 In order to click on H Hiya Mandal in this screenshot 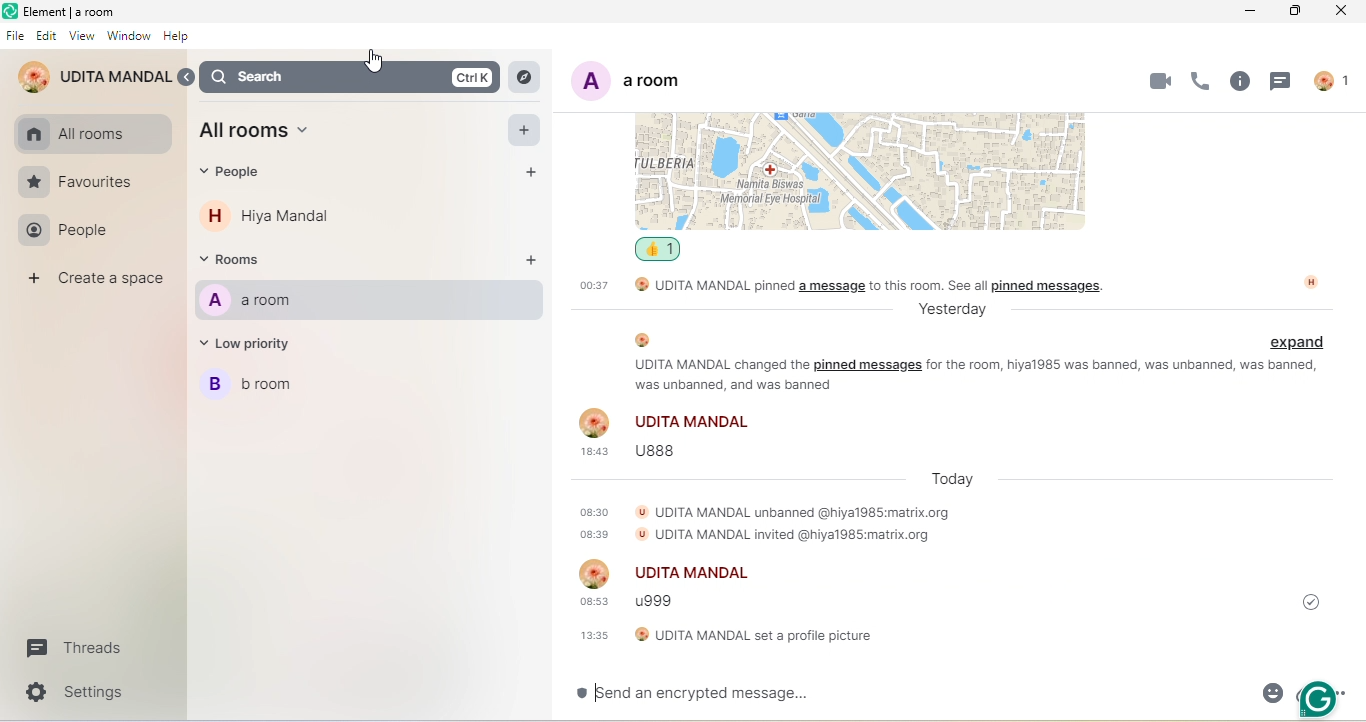, I will do `click(272, 219)`.